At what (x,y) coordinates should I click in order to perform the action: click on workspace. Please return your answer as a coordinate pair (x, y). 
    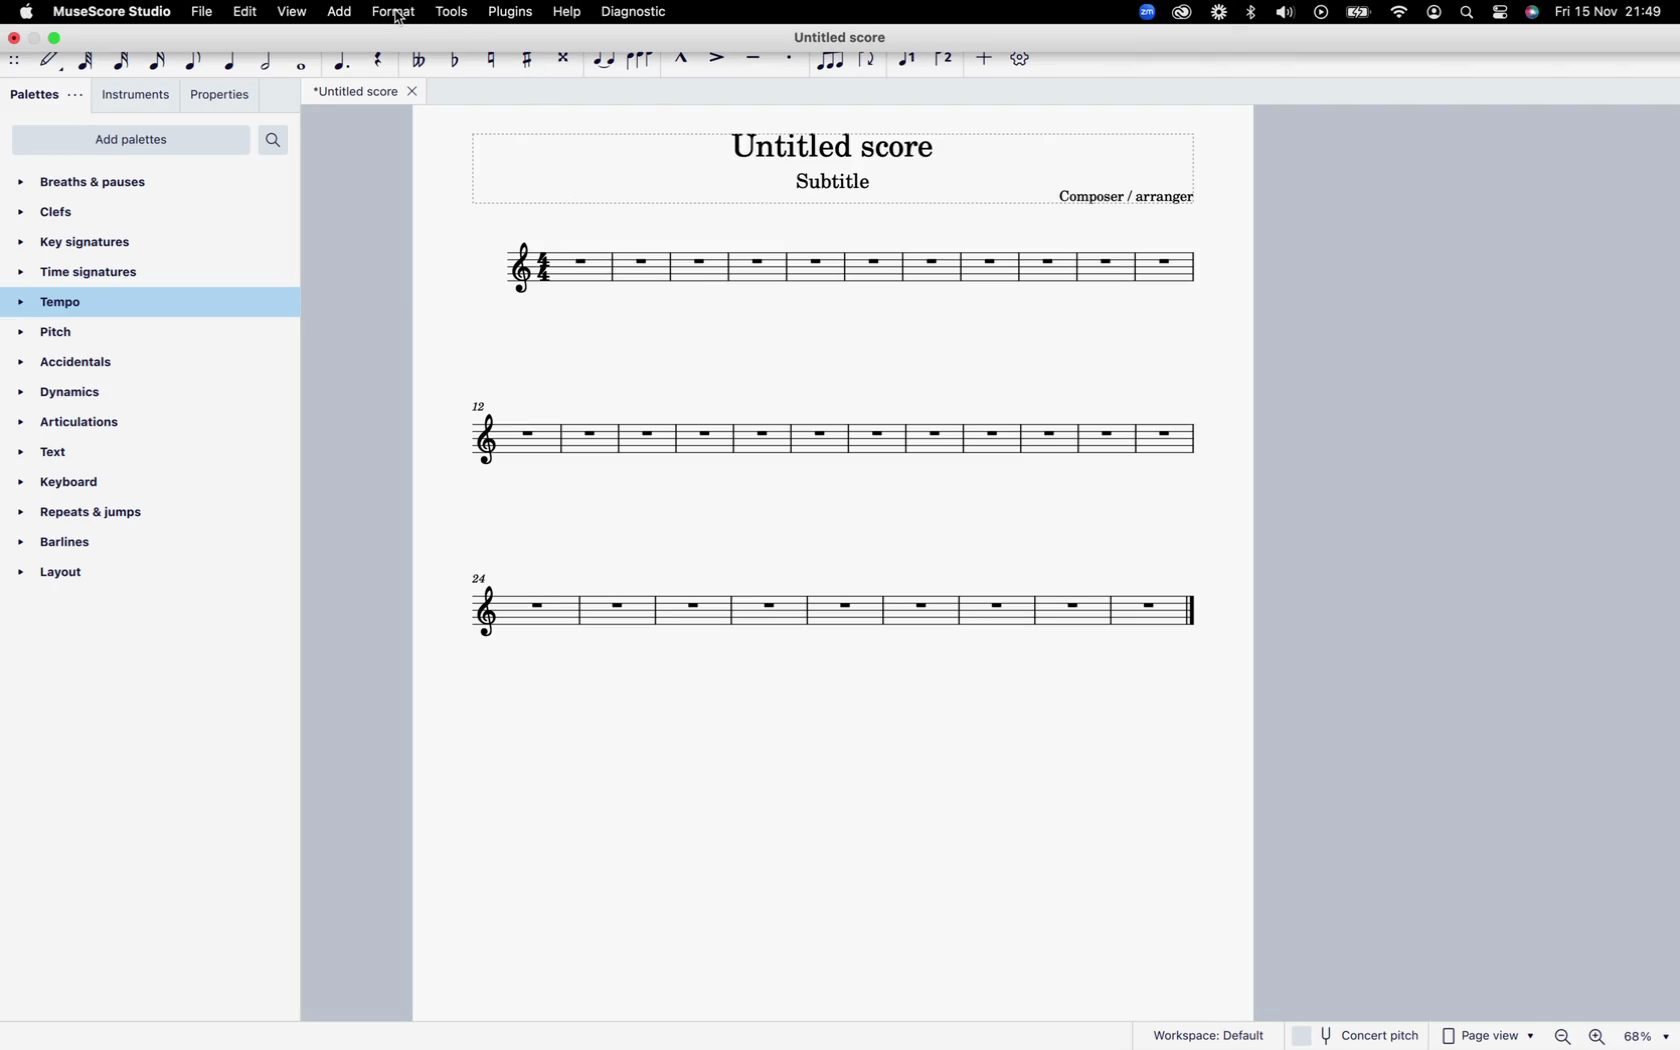
    Looking at the image, I should click on (1209, 1032).